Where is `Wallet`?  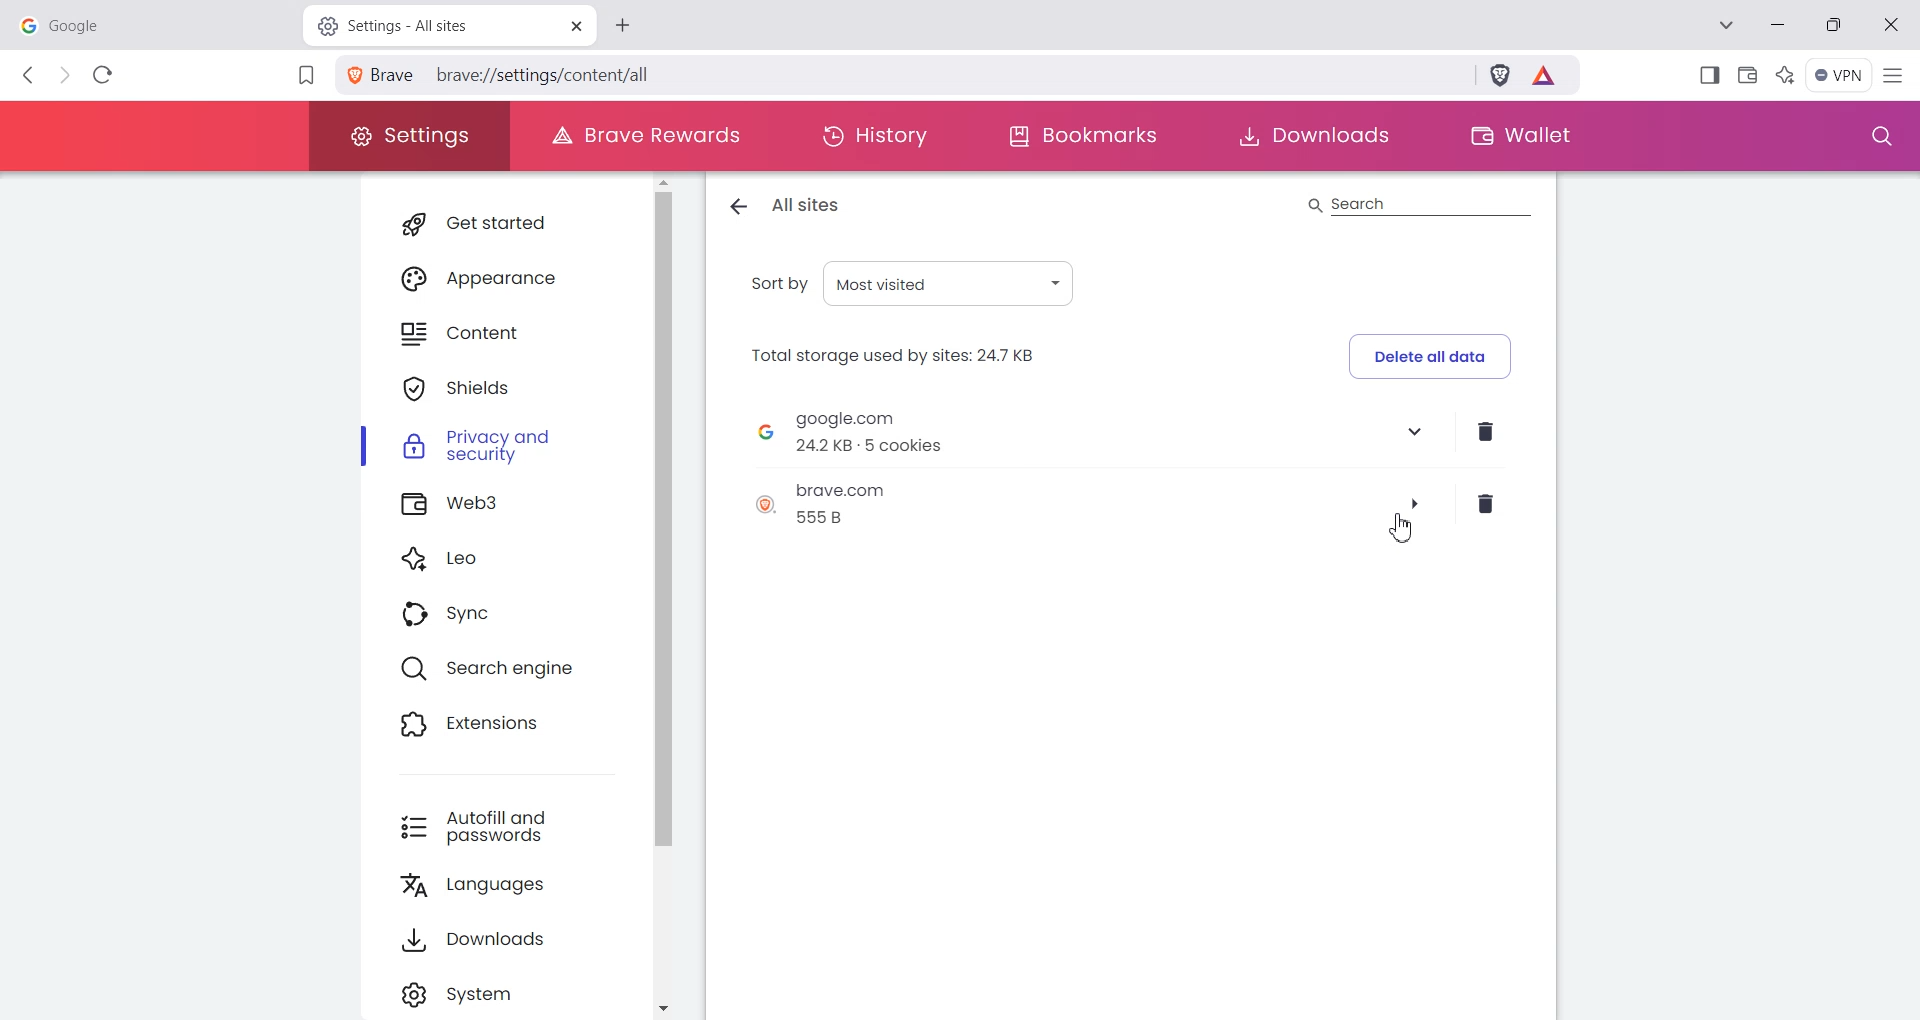 Wallet is located at coordinates (1748, 73).